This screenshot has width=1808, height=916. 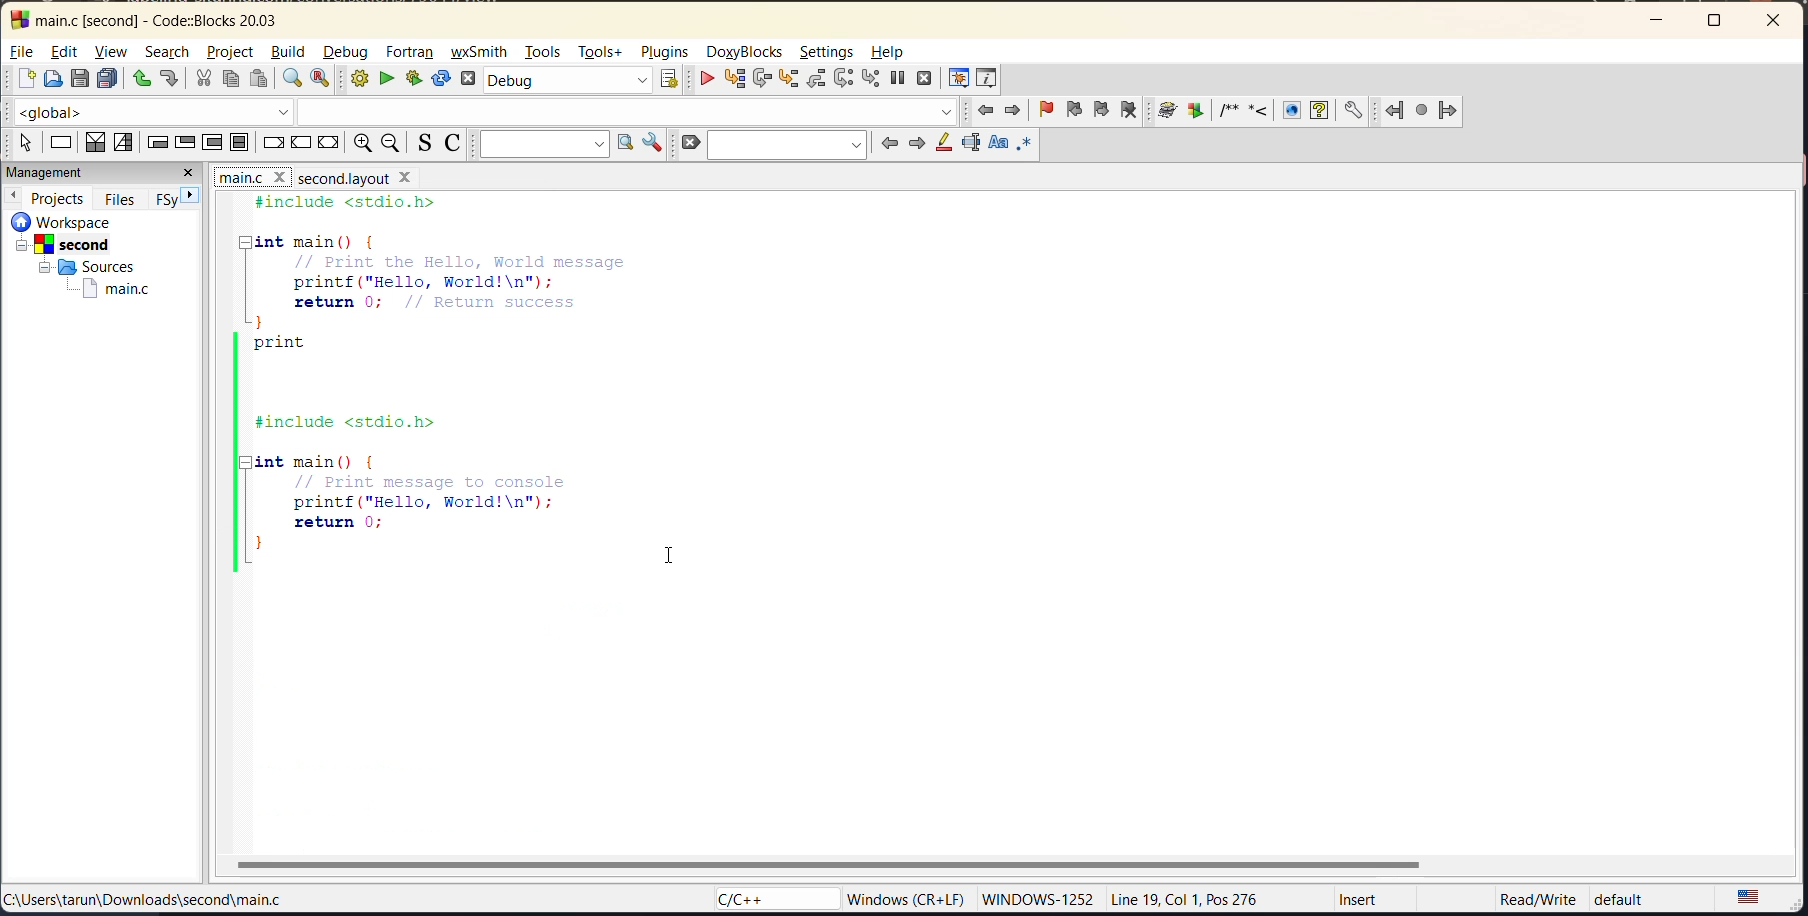 I want to click on help, so click(x=888, y=50).